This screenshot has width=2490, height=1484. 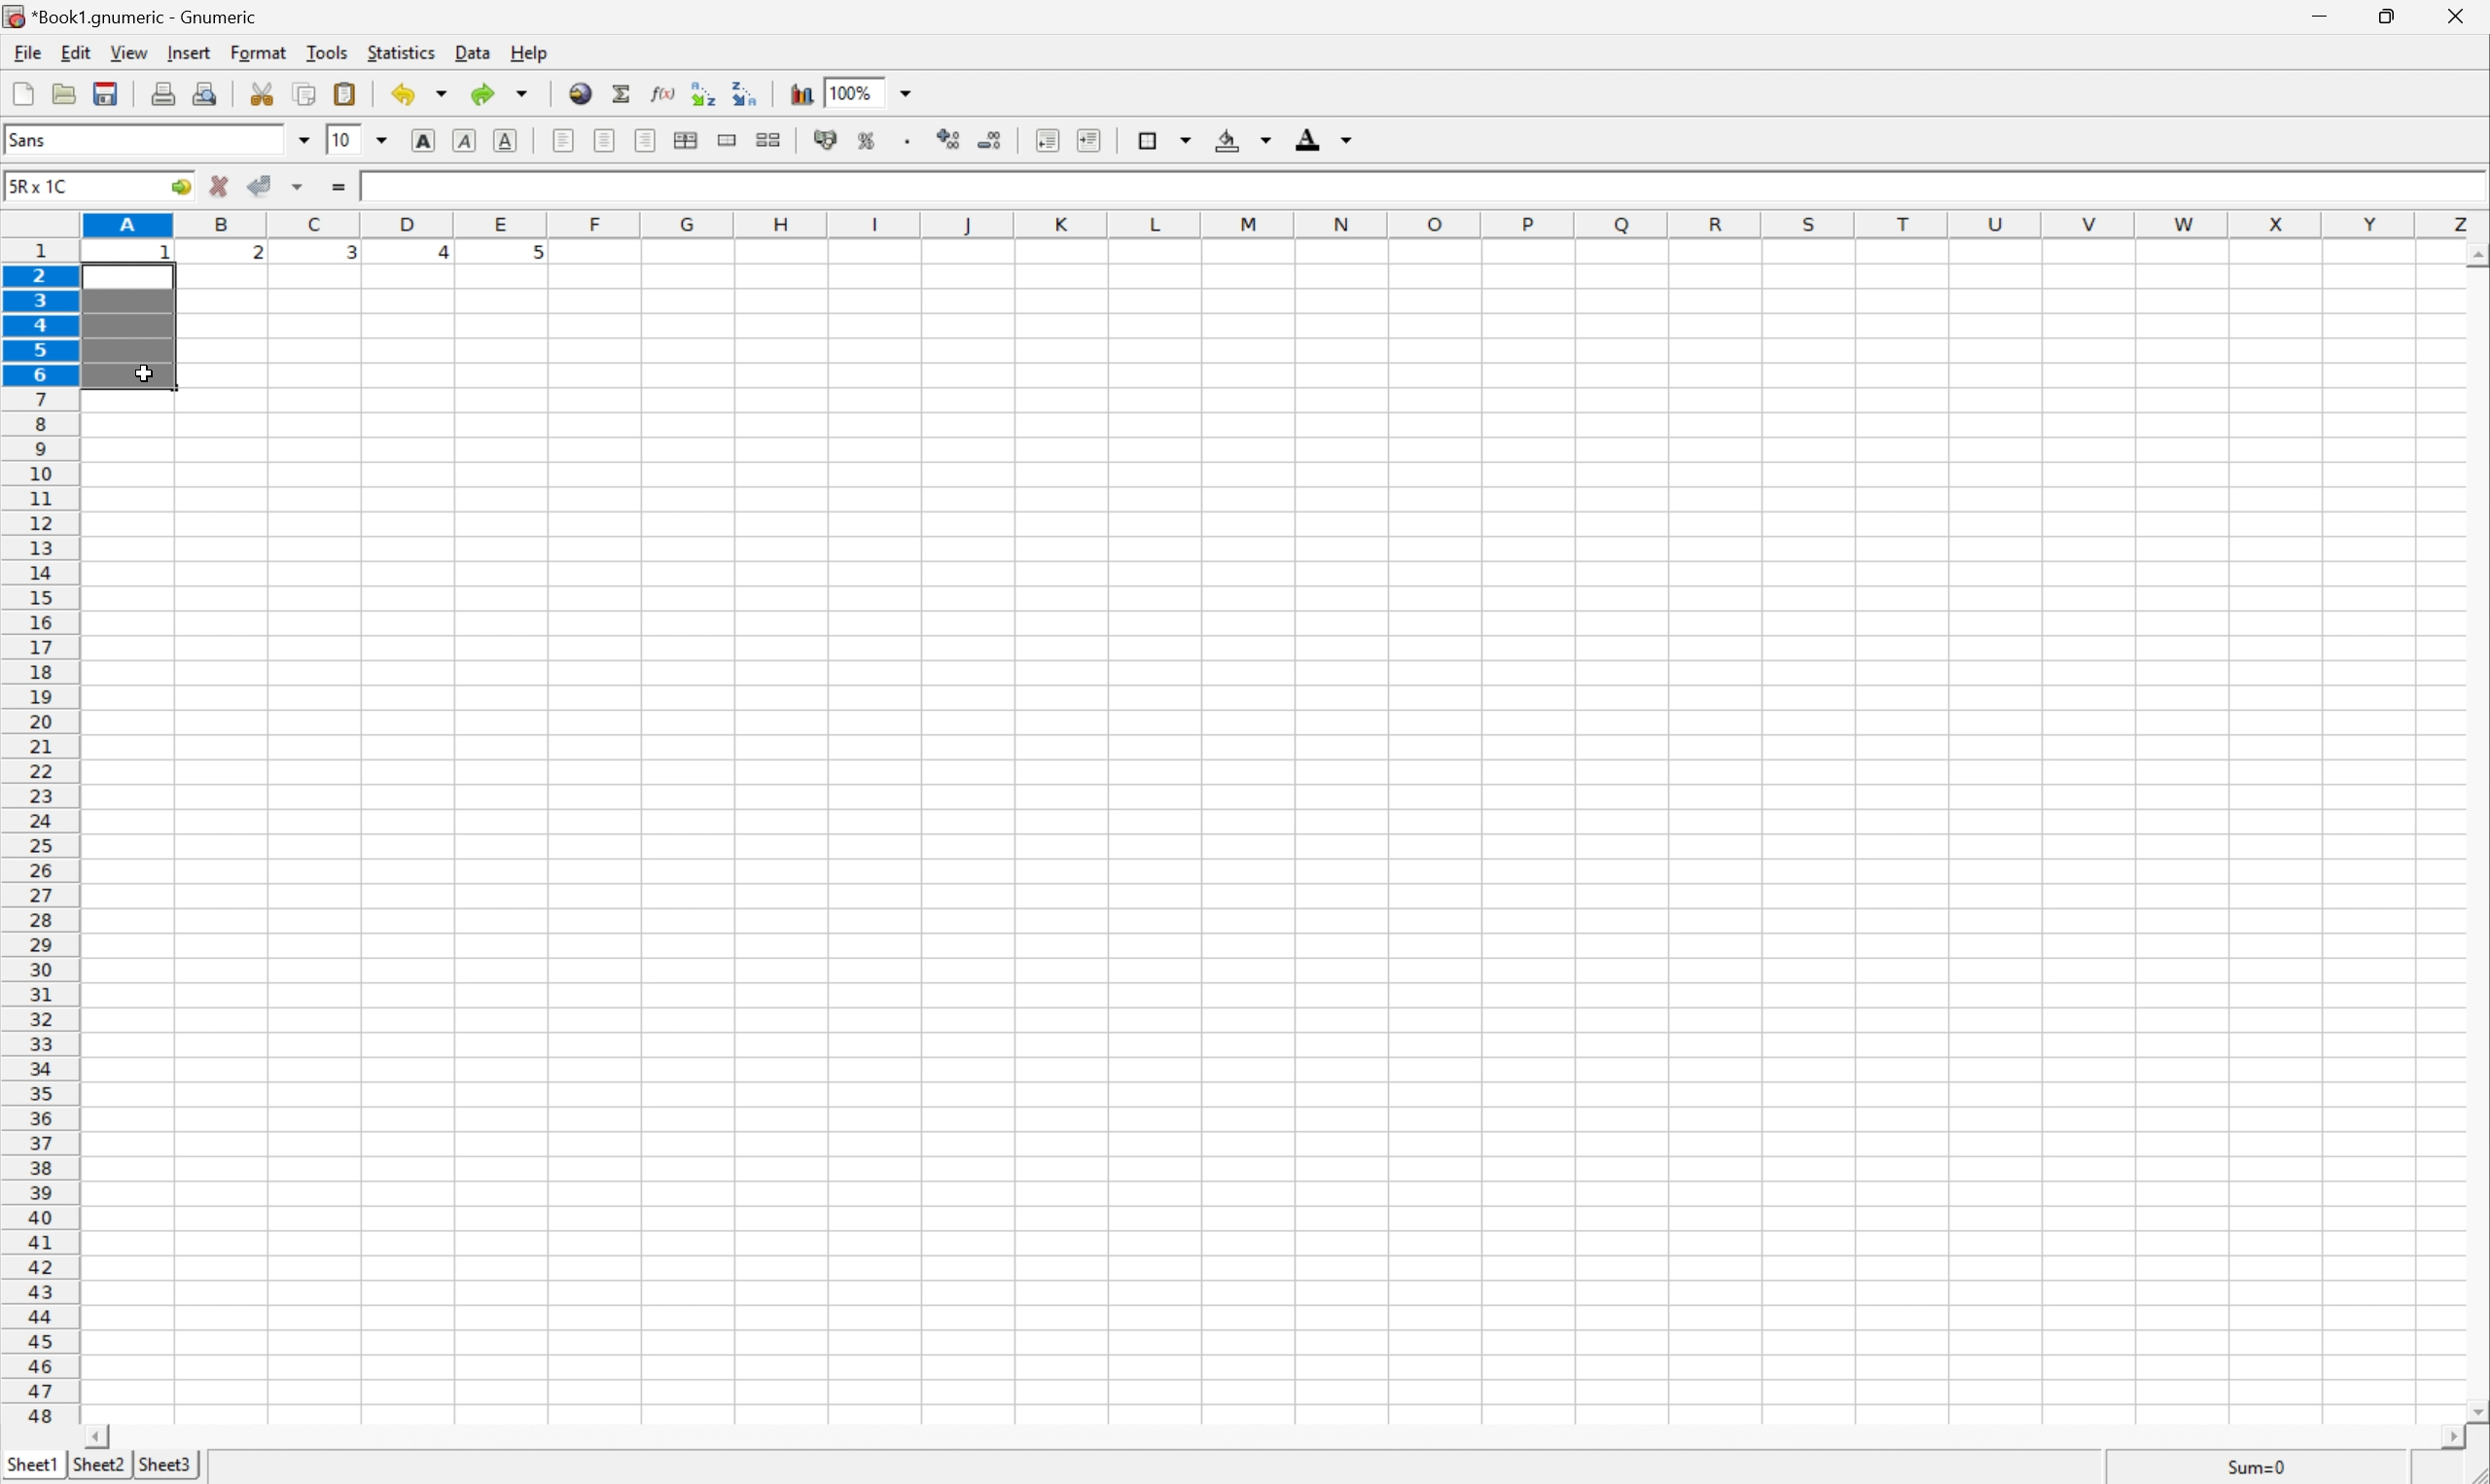 What do you see at coordinates (771, 138) in the screenshot?
I see `split merged ranges of cells` at bounding box center [771, 138].